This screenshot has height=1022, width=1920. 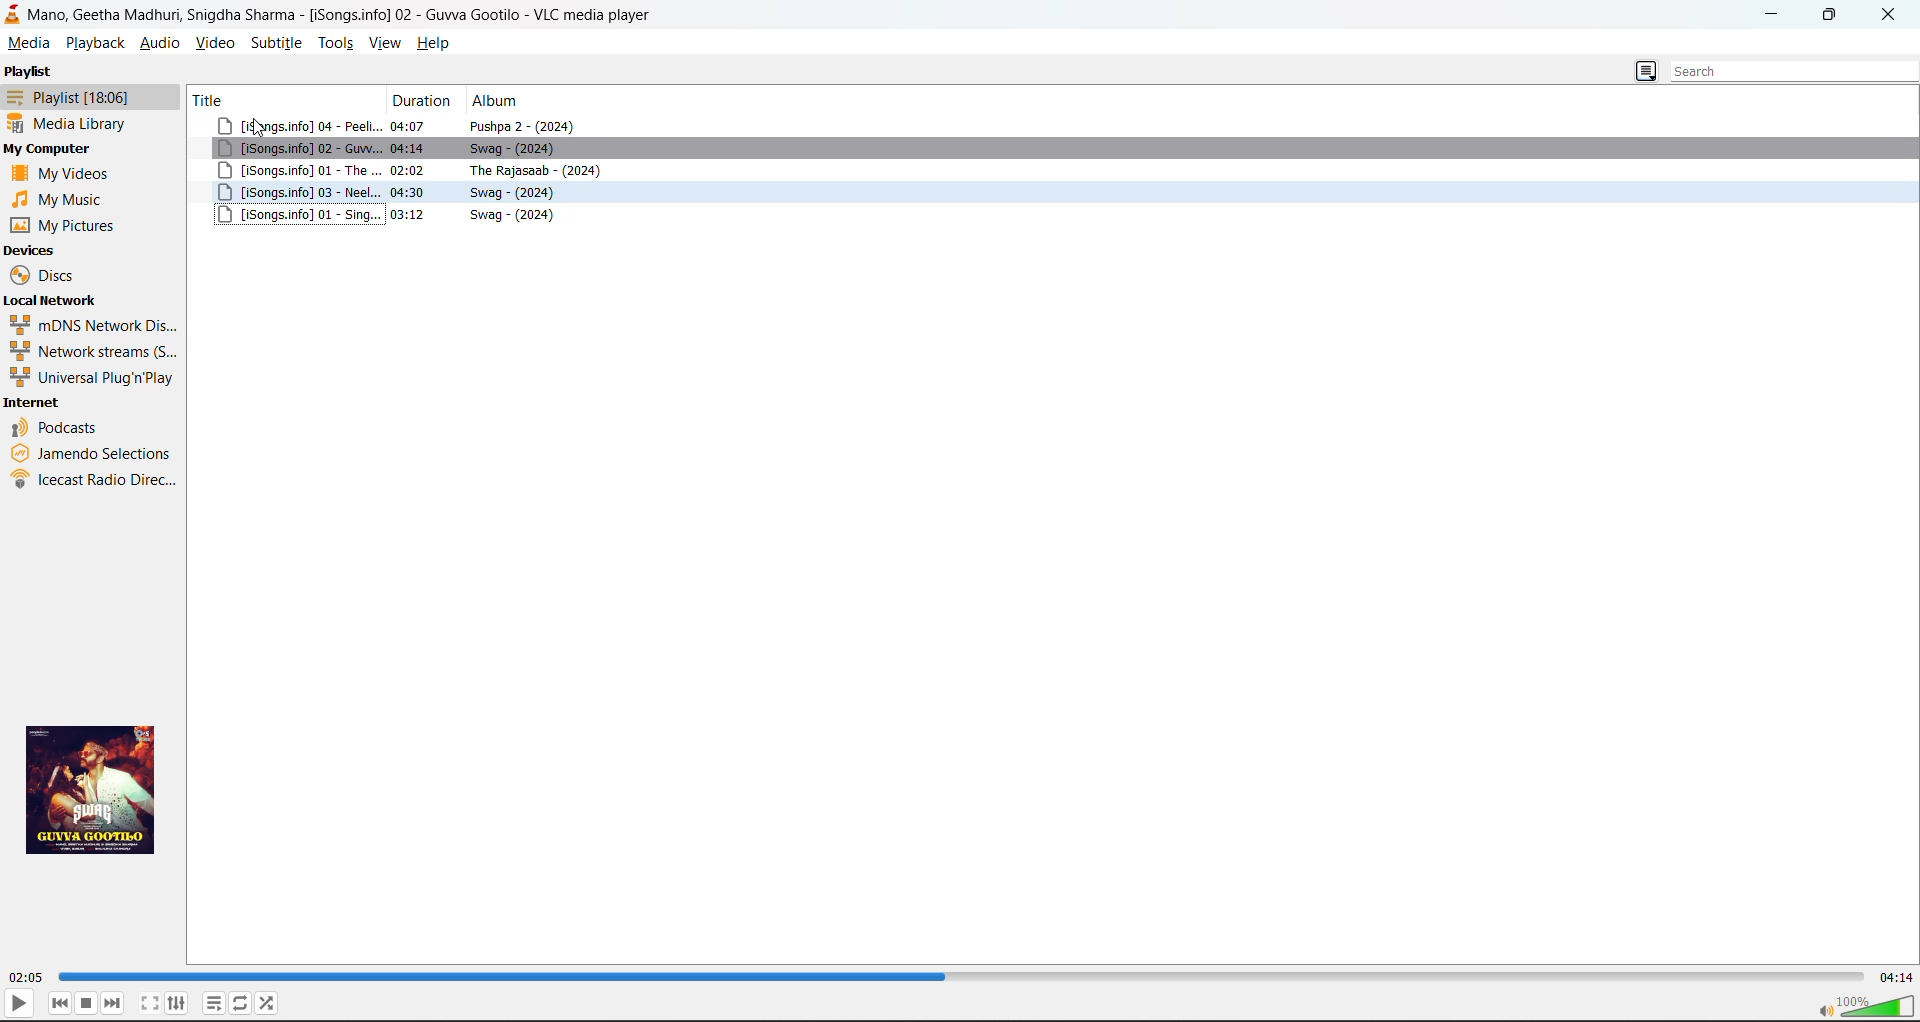 I want to click on previous, so click(x=60, y=1004).